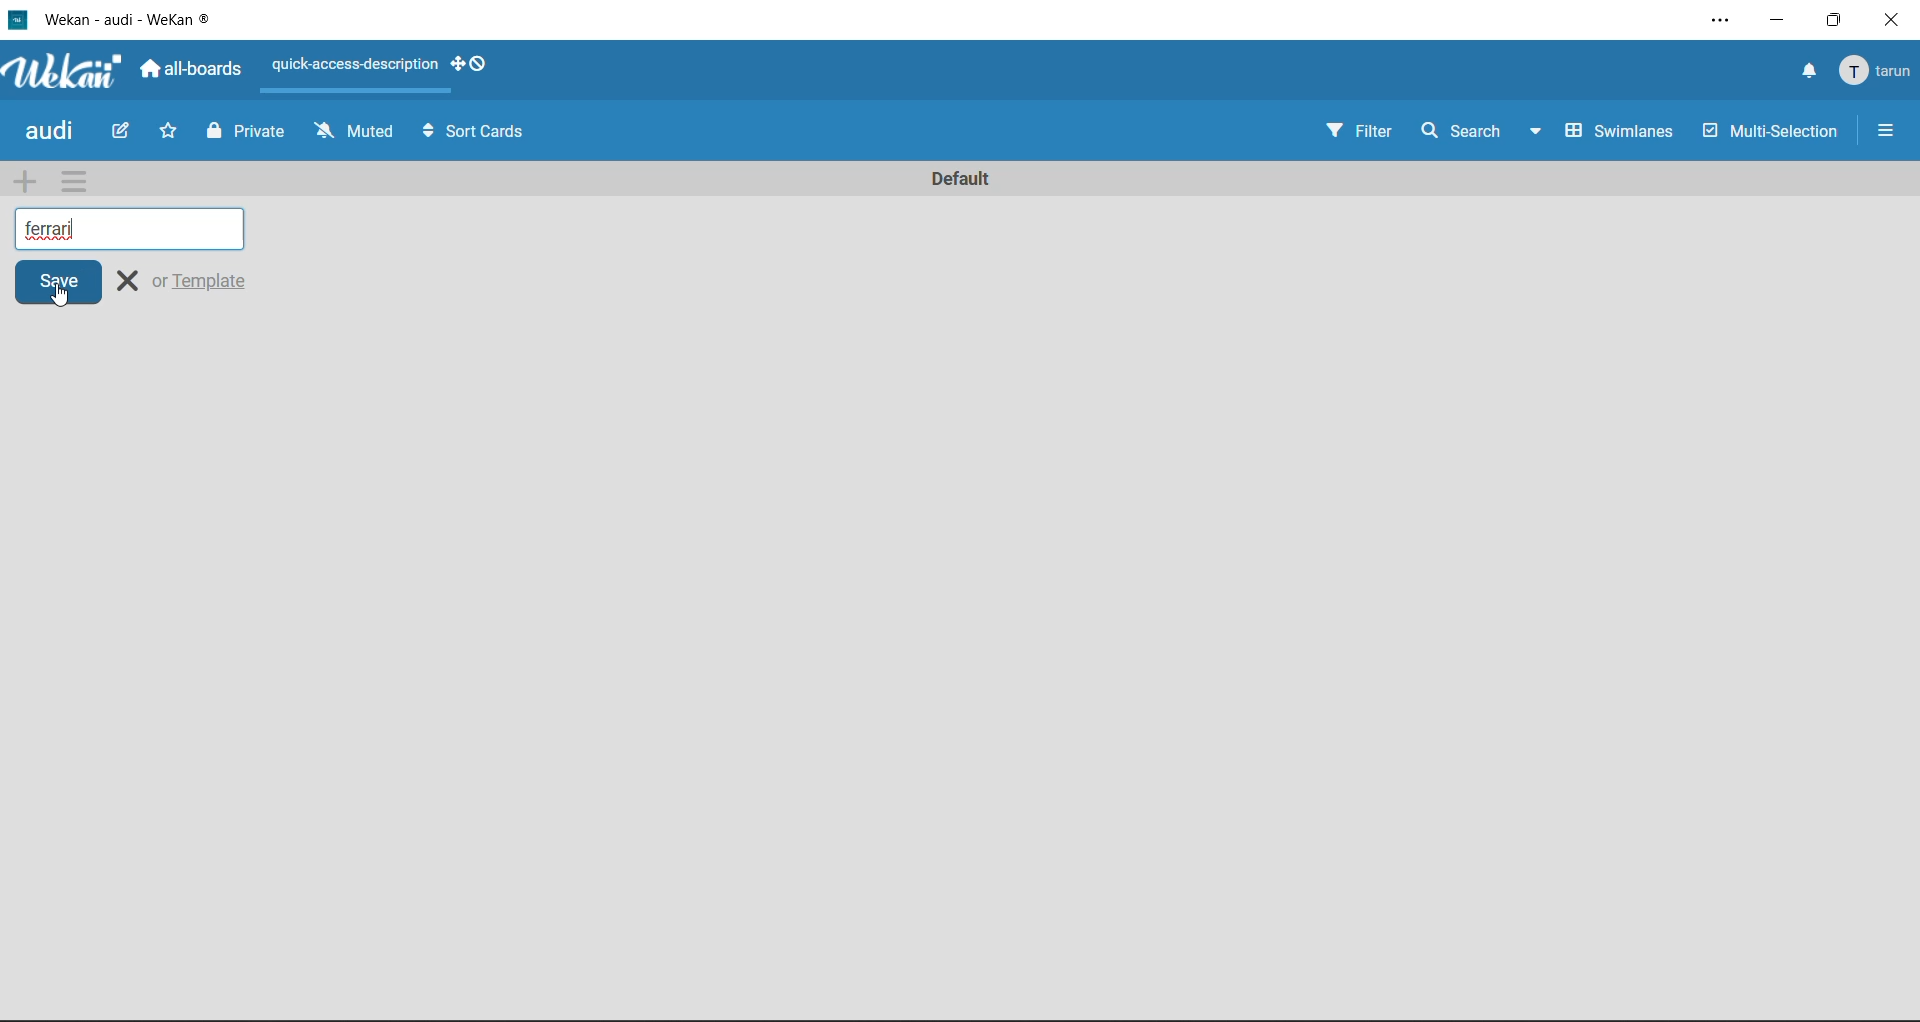  What do you see at coordinates (89, 180) in the screenshot?
I see `swimlane actions` at bounding box center [89, 180].